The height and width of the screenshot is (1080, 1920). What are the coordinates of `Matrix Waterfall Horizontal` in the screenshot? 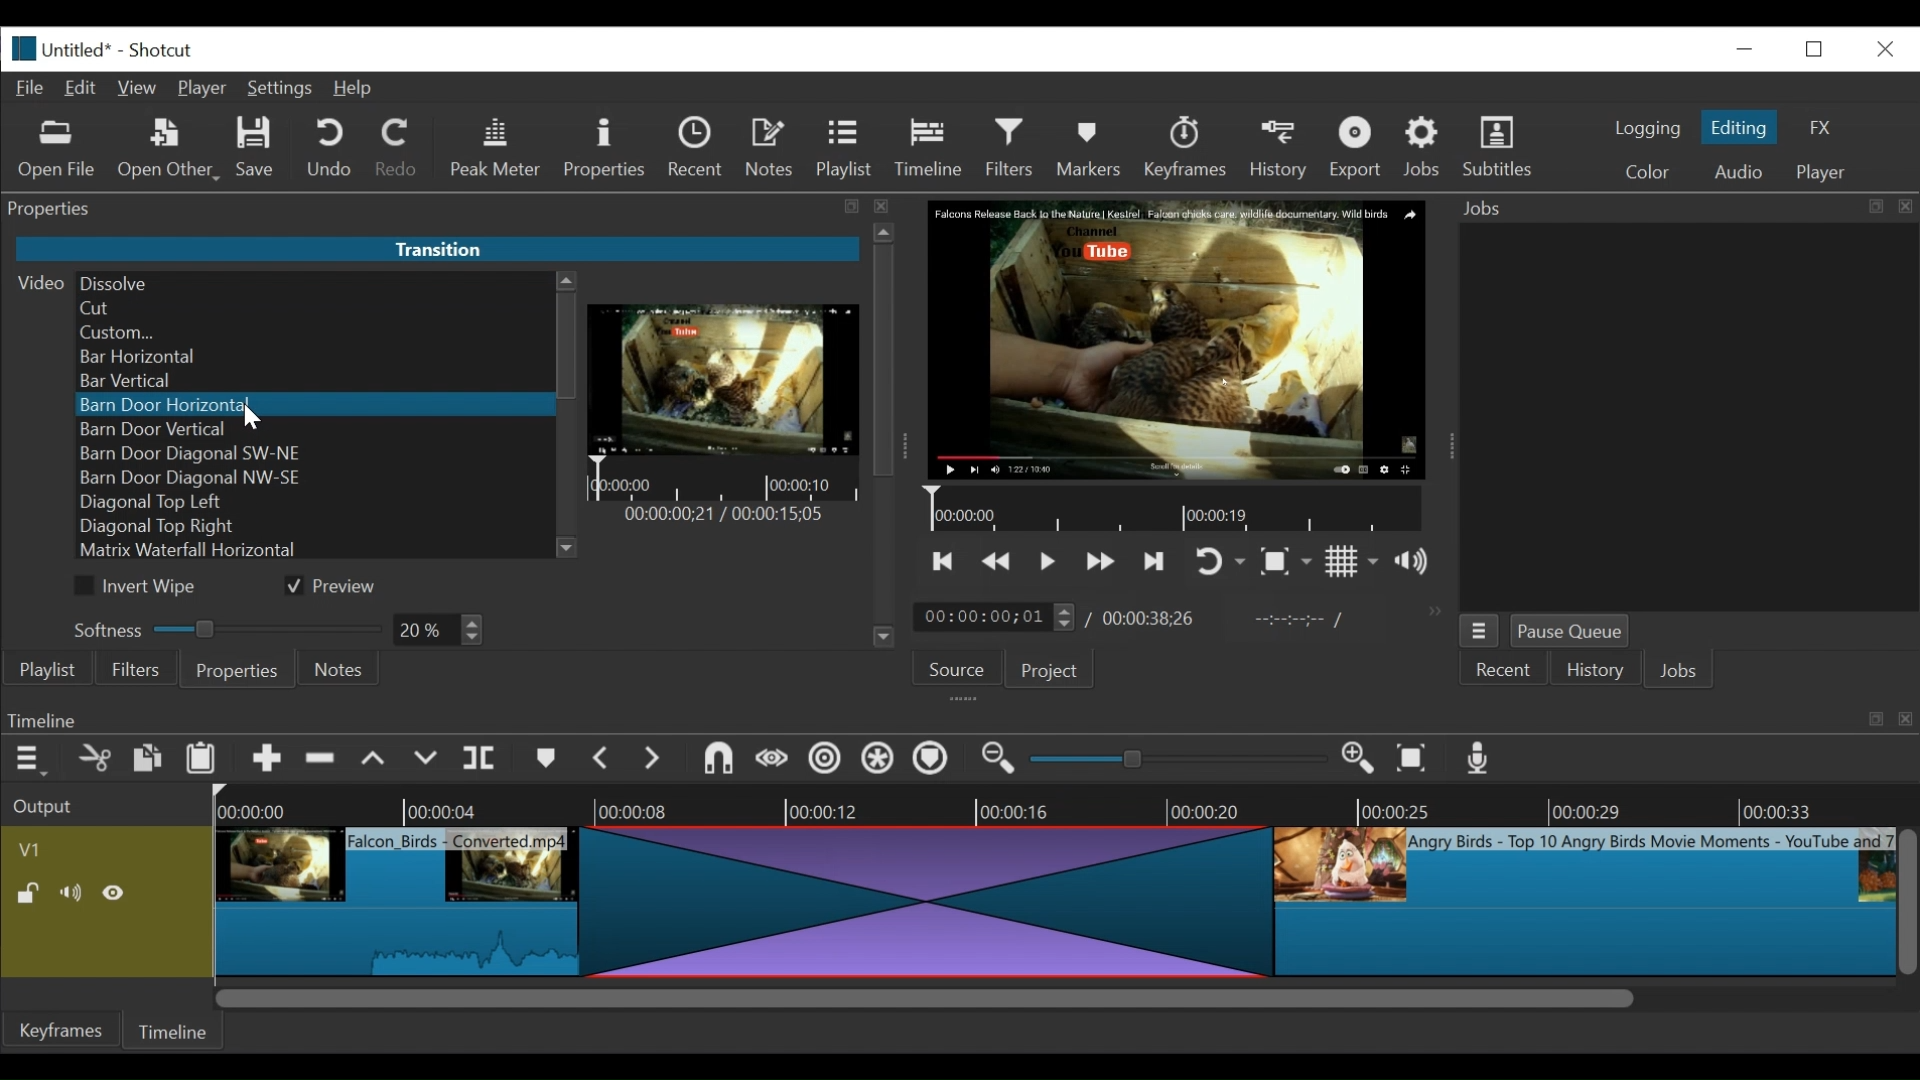 It's located at (317, 552).